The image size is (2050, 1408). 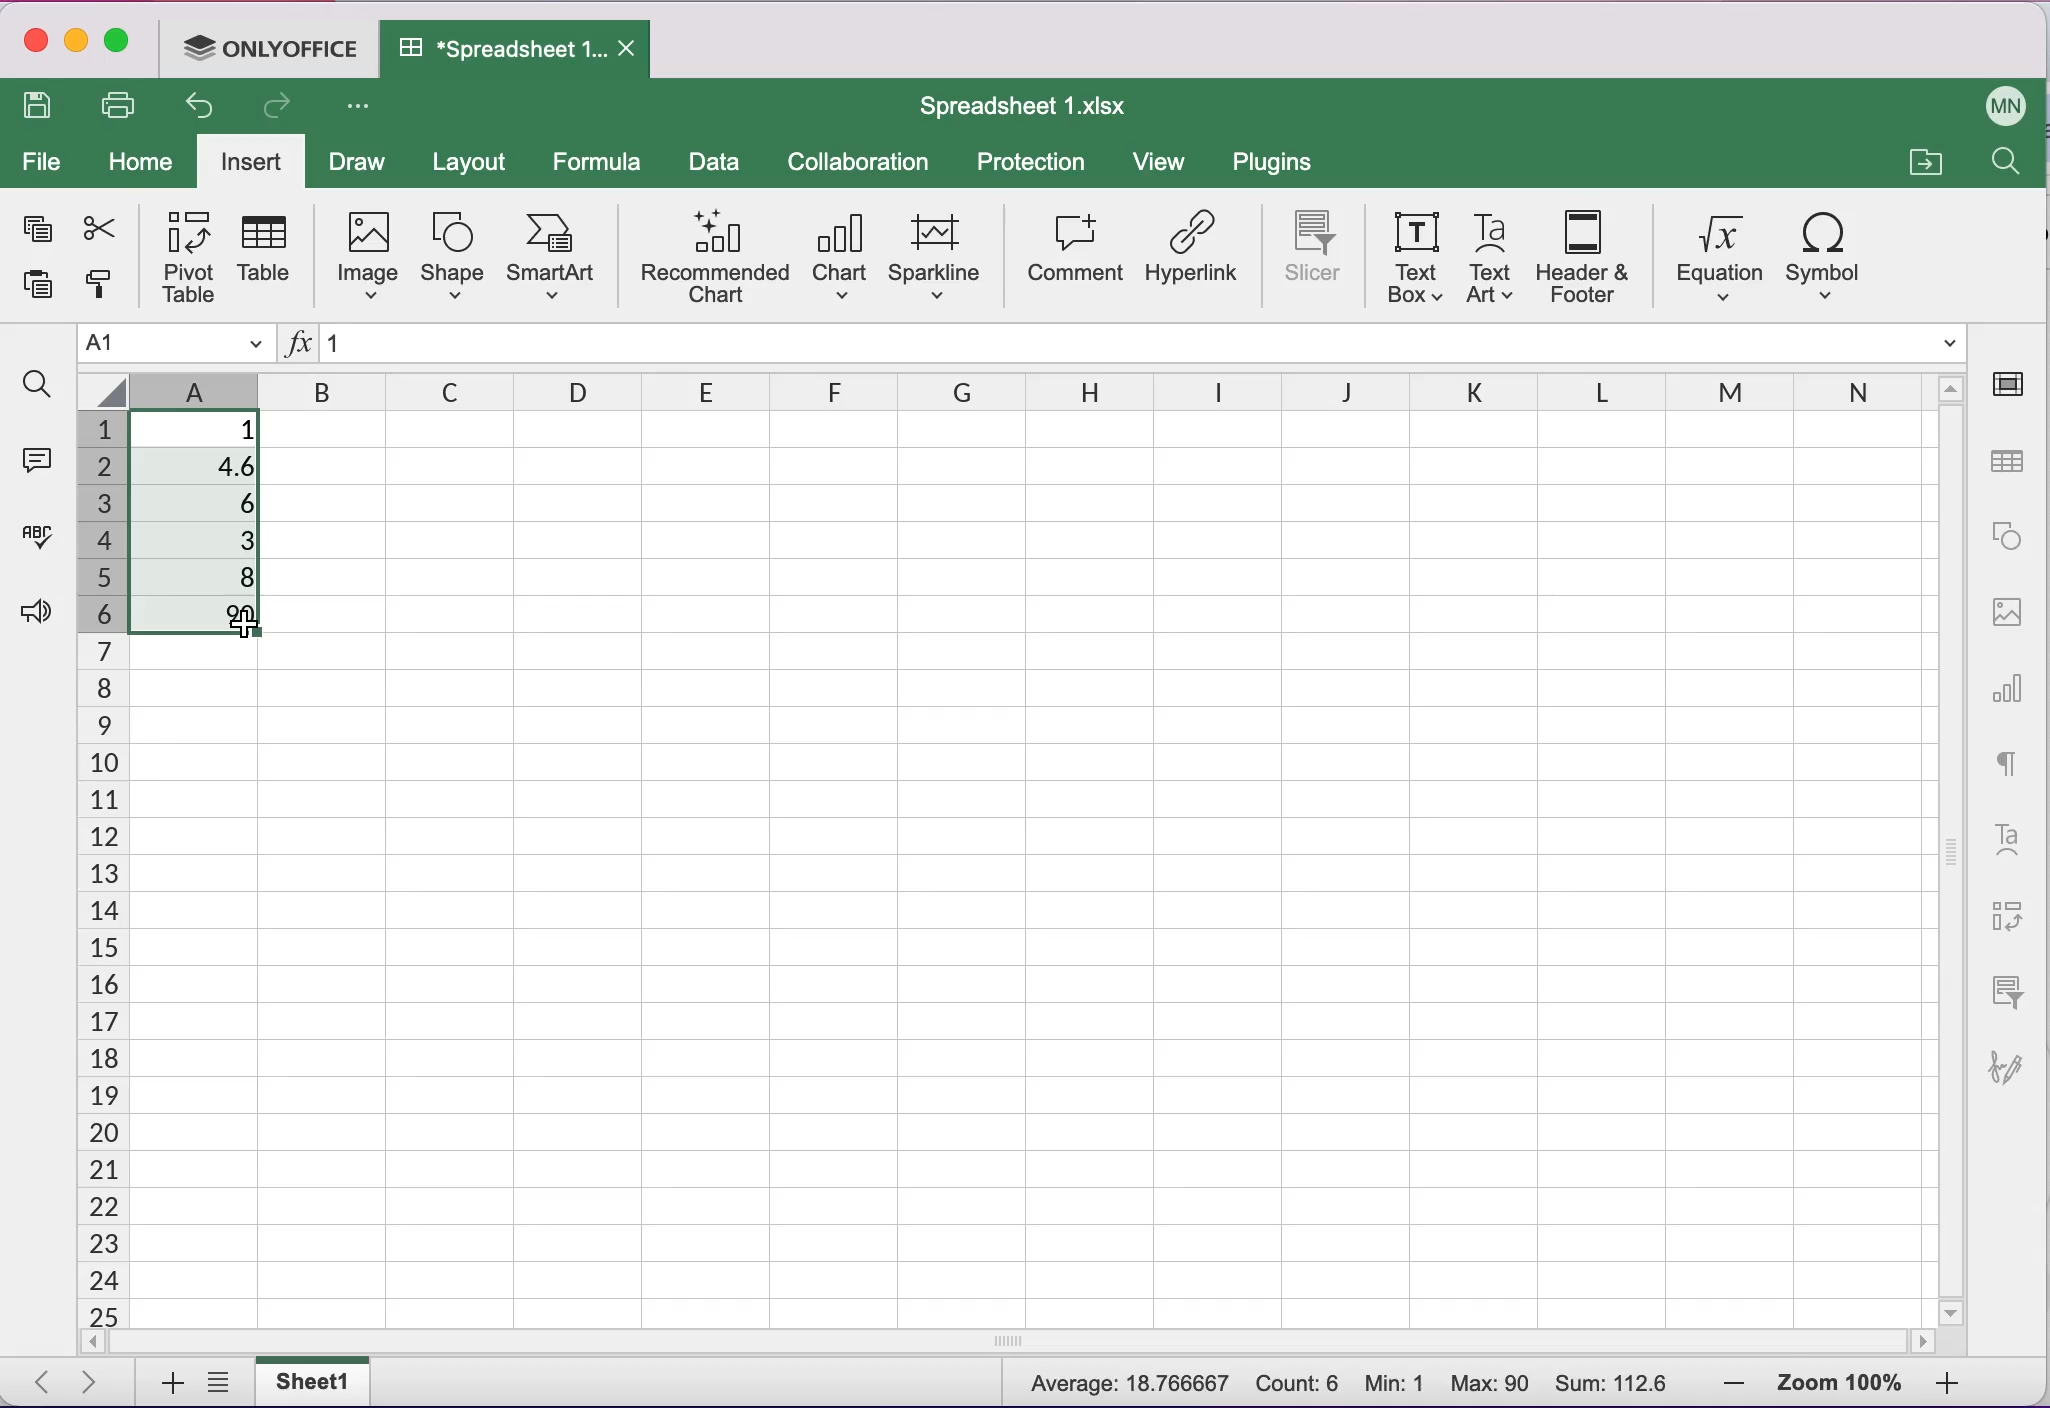 What do you see at coordinates (36, 107) in the screenshot?
I see `save` at bounding box center [36, 107].